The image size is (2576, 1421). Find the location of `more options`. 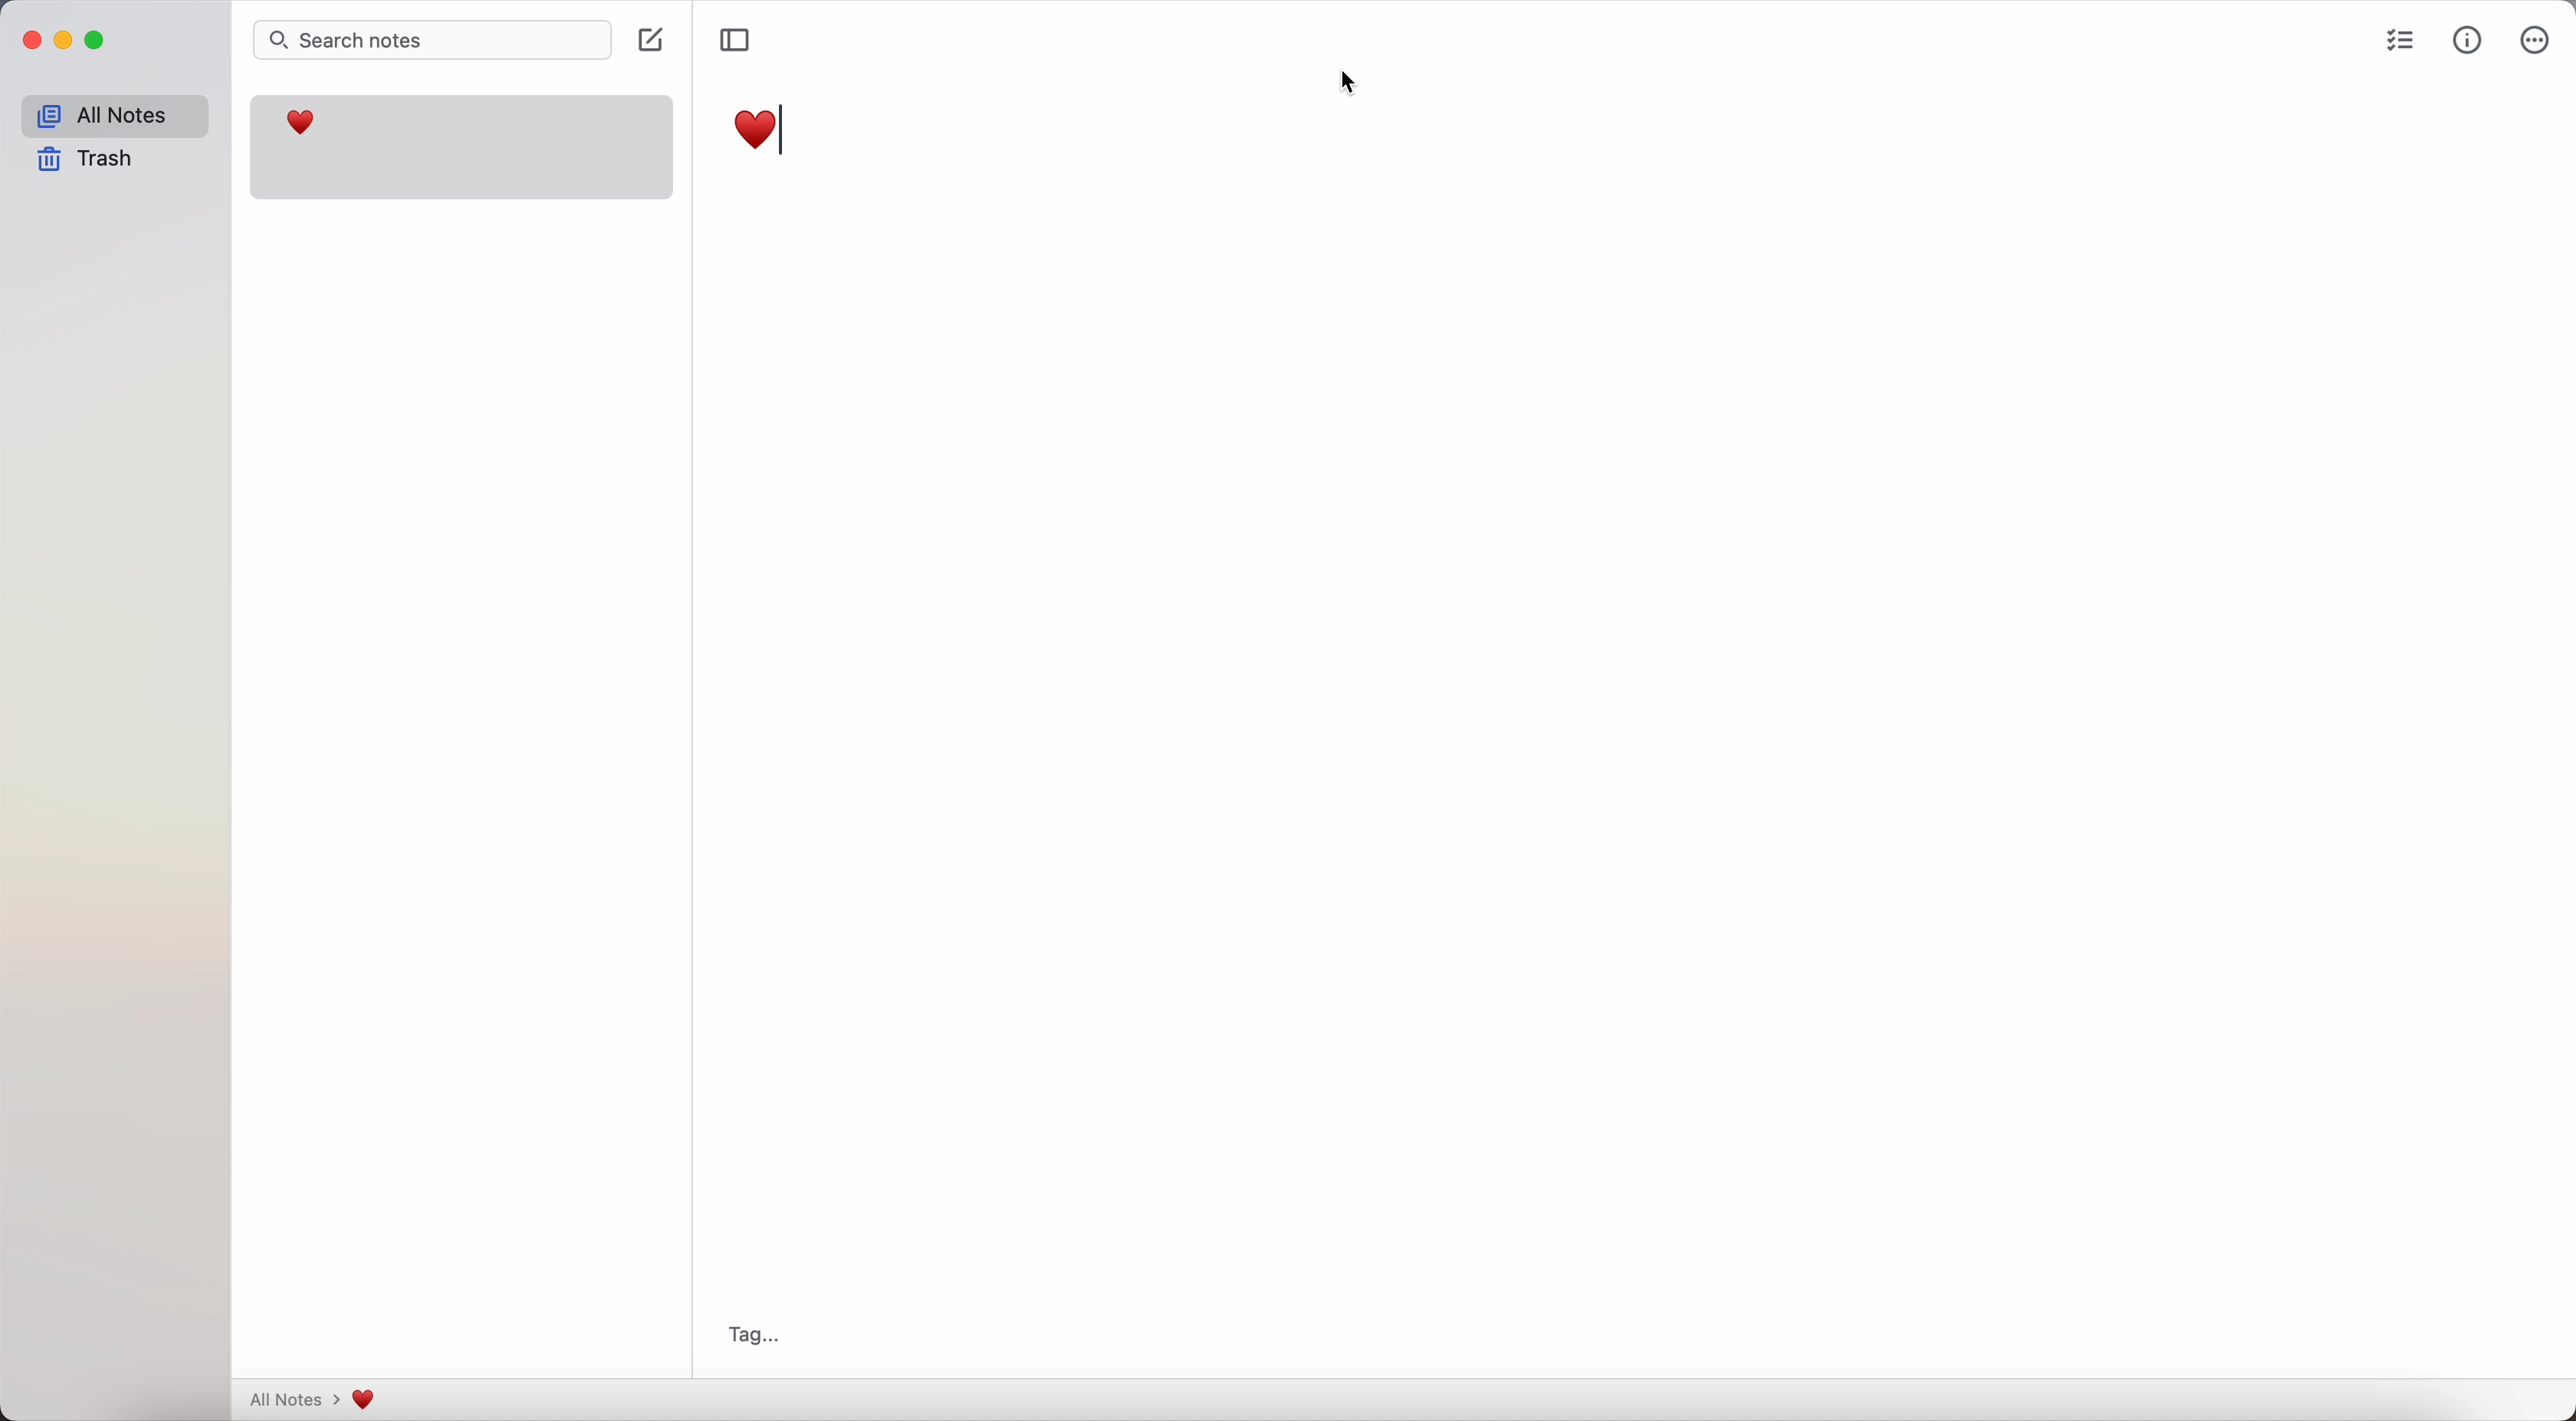

more options is located at coordinates (2534, 39).